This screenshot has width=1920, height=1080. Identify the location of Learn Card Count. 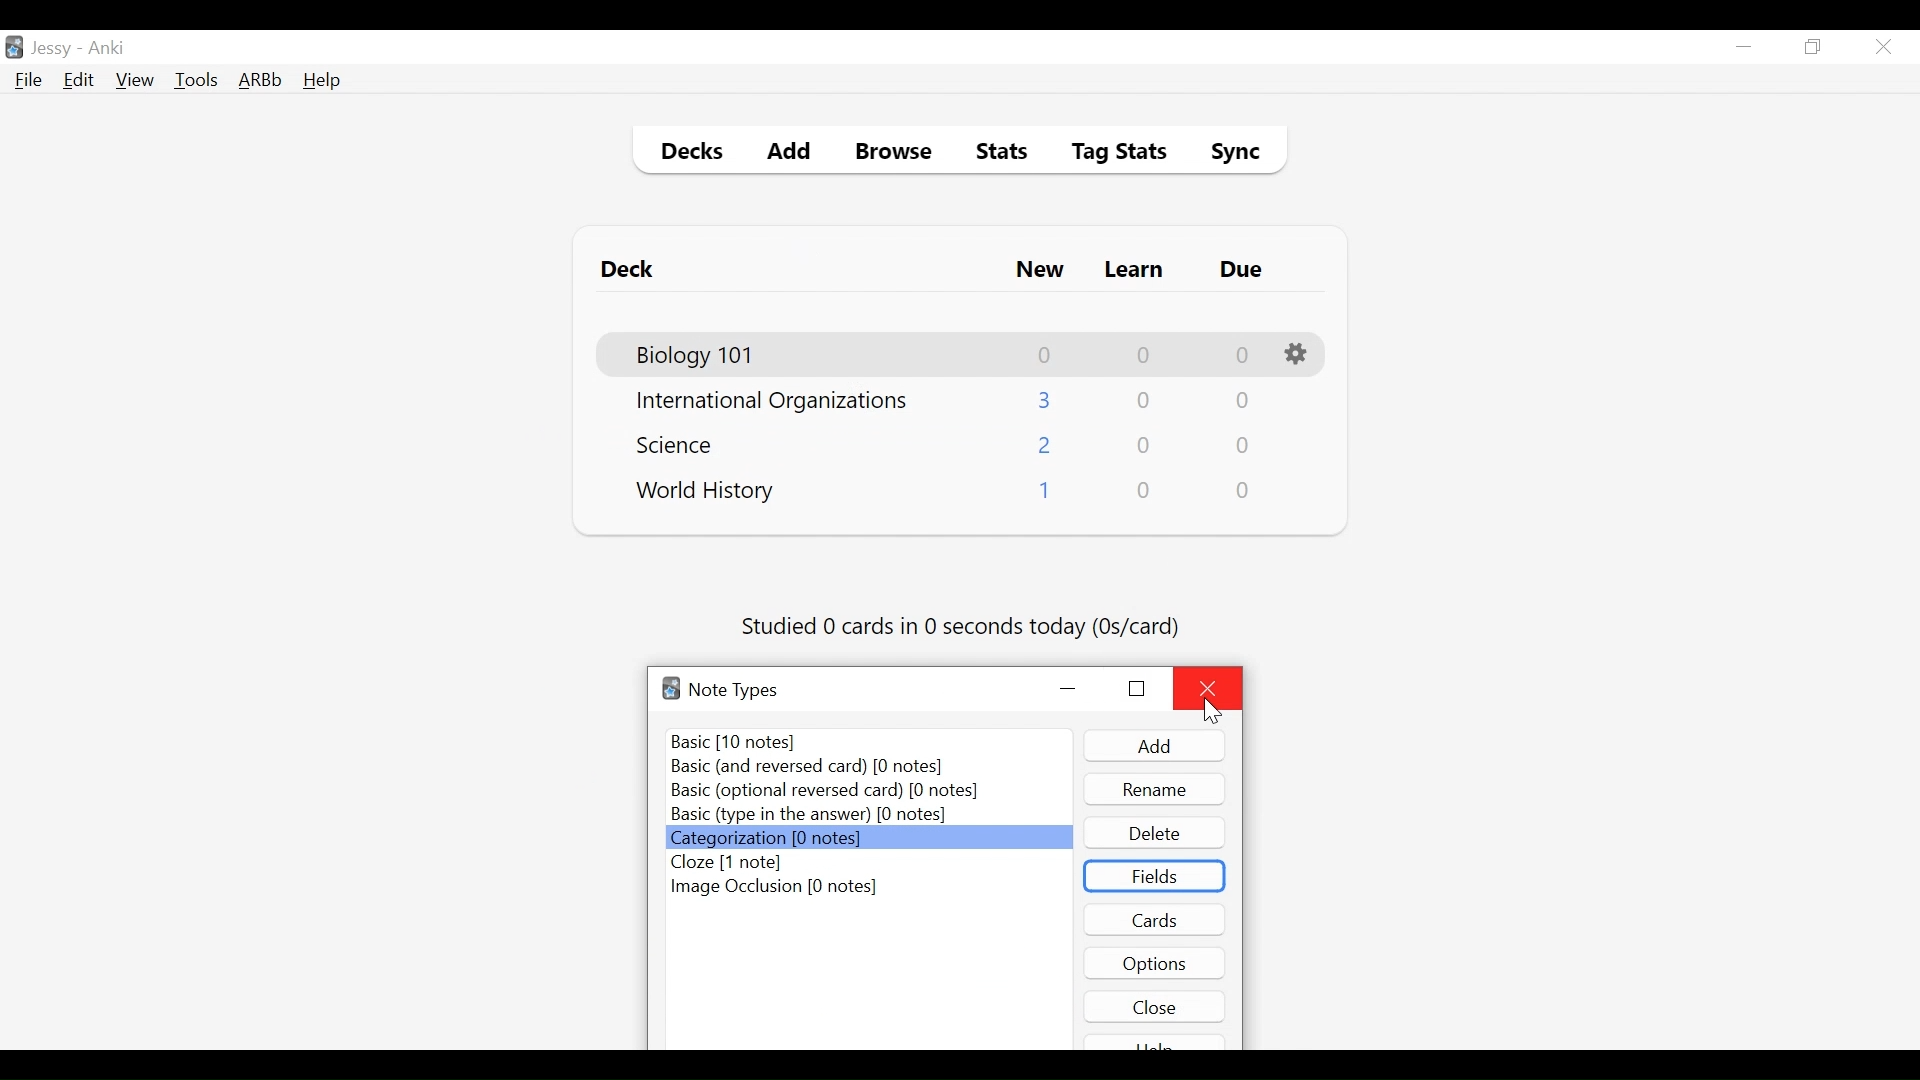
(1145, 446).